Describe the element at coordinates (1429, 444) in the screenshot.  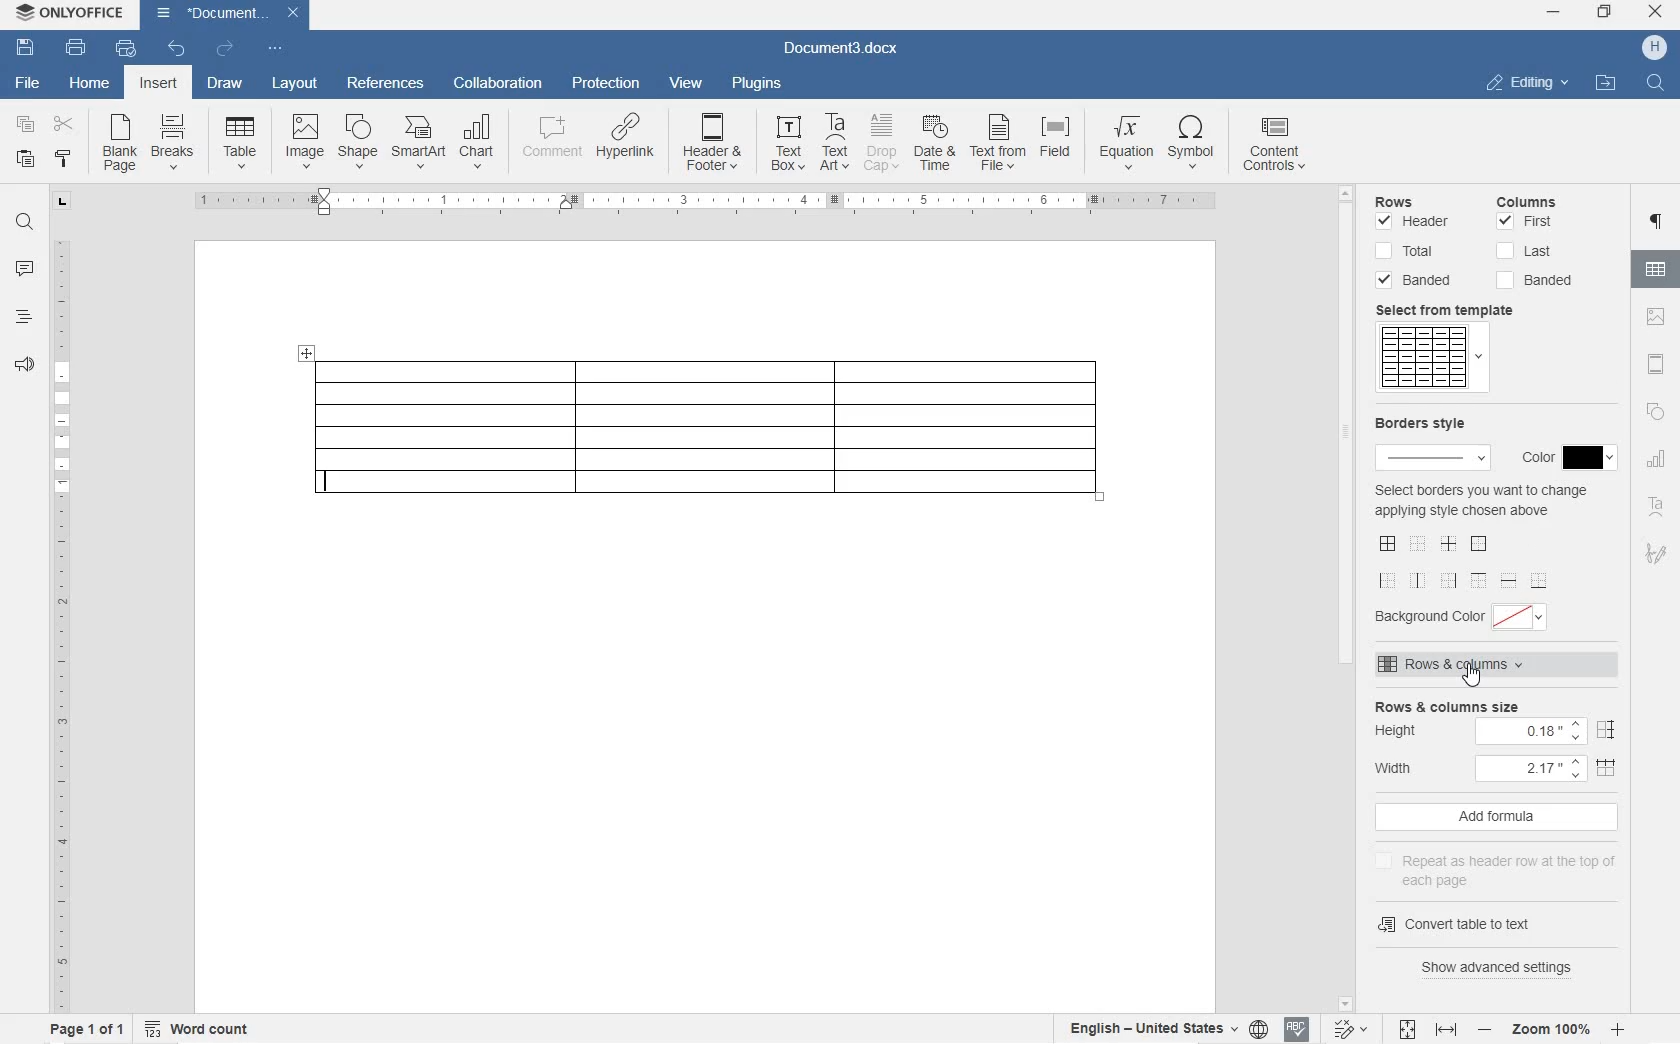
I see `border style & color` at that location.